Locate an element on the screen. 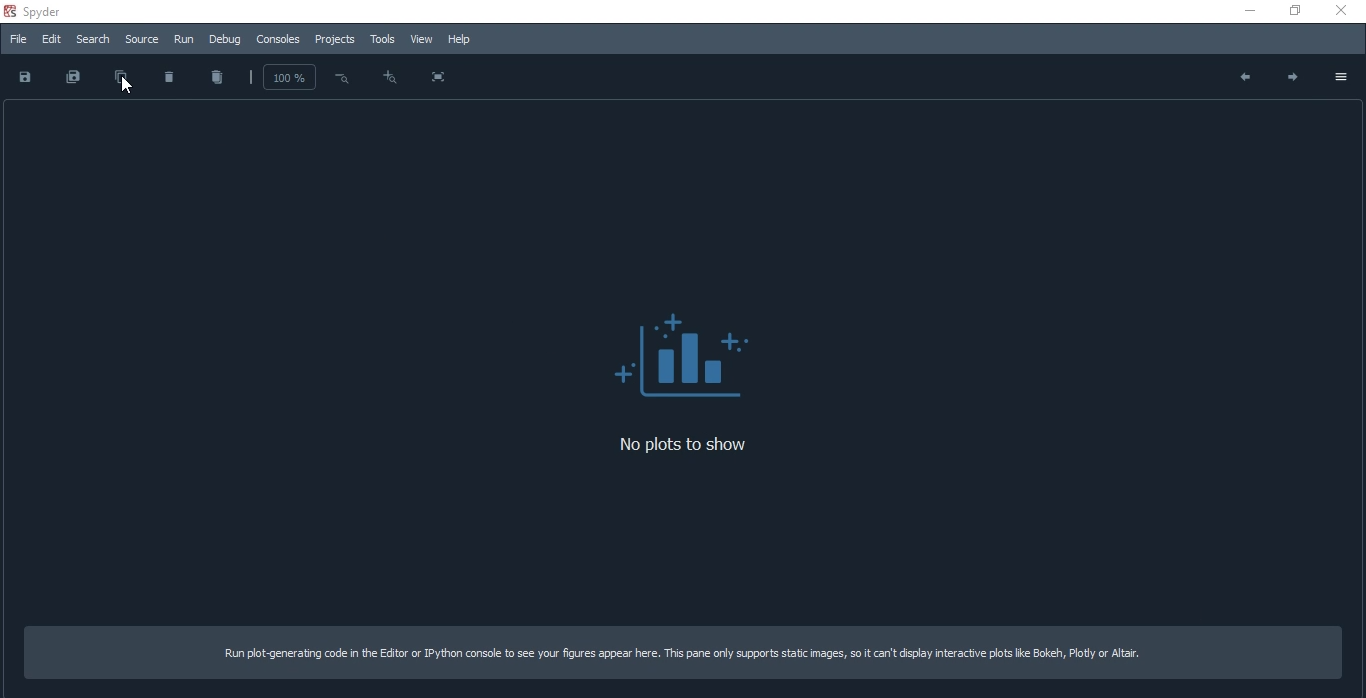 This screenshot has height=698, width=1366. delete all is located at coordinates (216, 76).